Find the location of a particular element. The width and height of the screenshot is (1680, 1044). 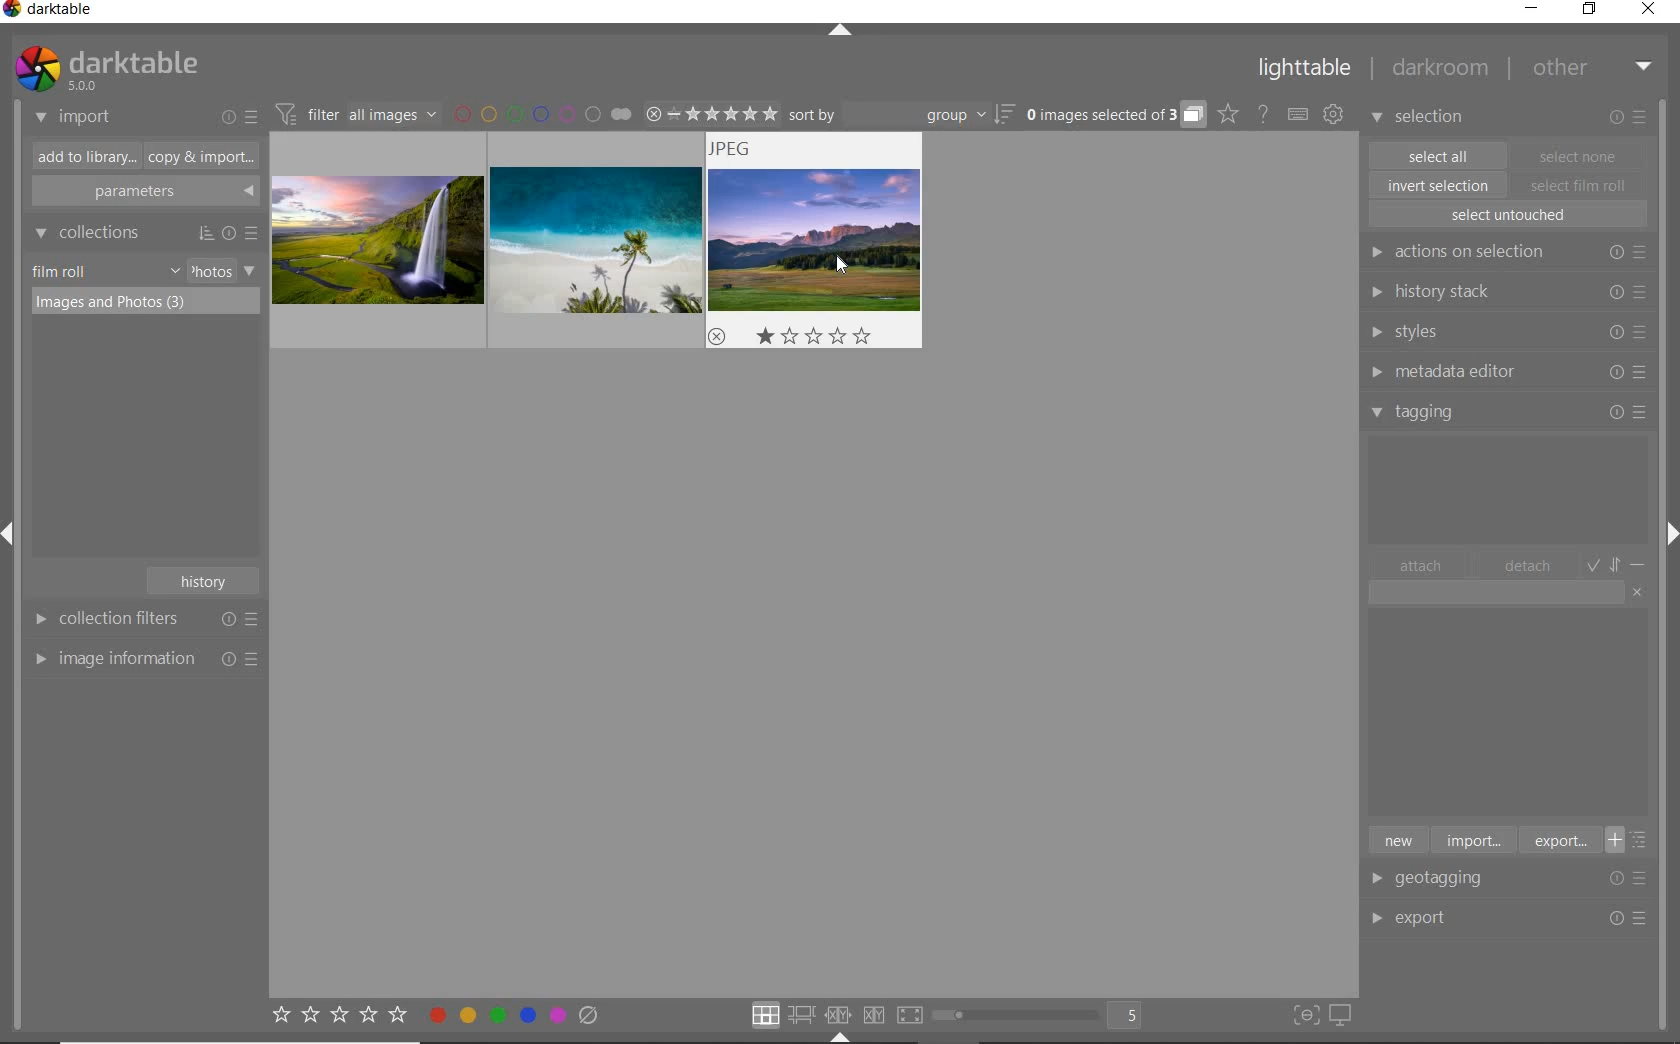

film roll is located at coordinates (61, 271).